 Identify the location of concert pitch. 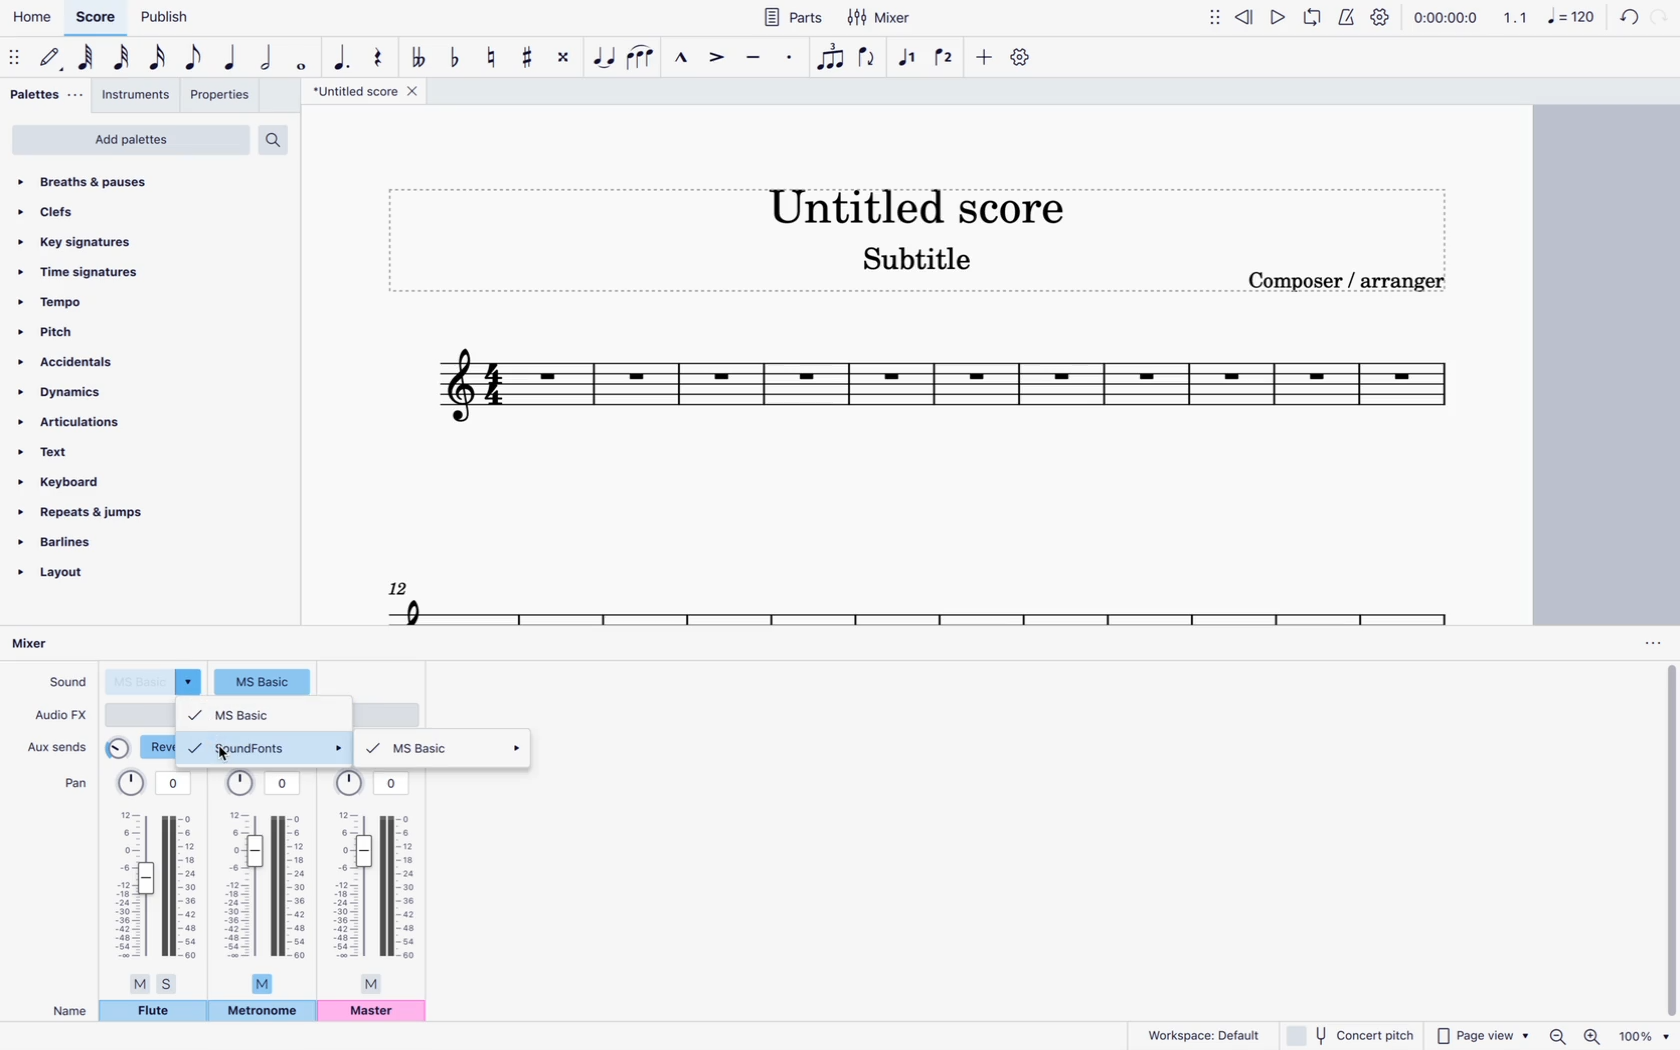
(1348, 1034).